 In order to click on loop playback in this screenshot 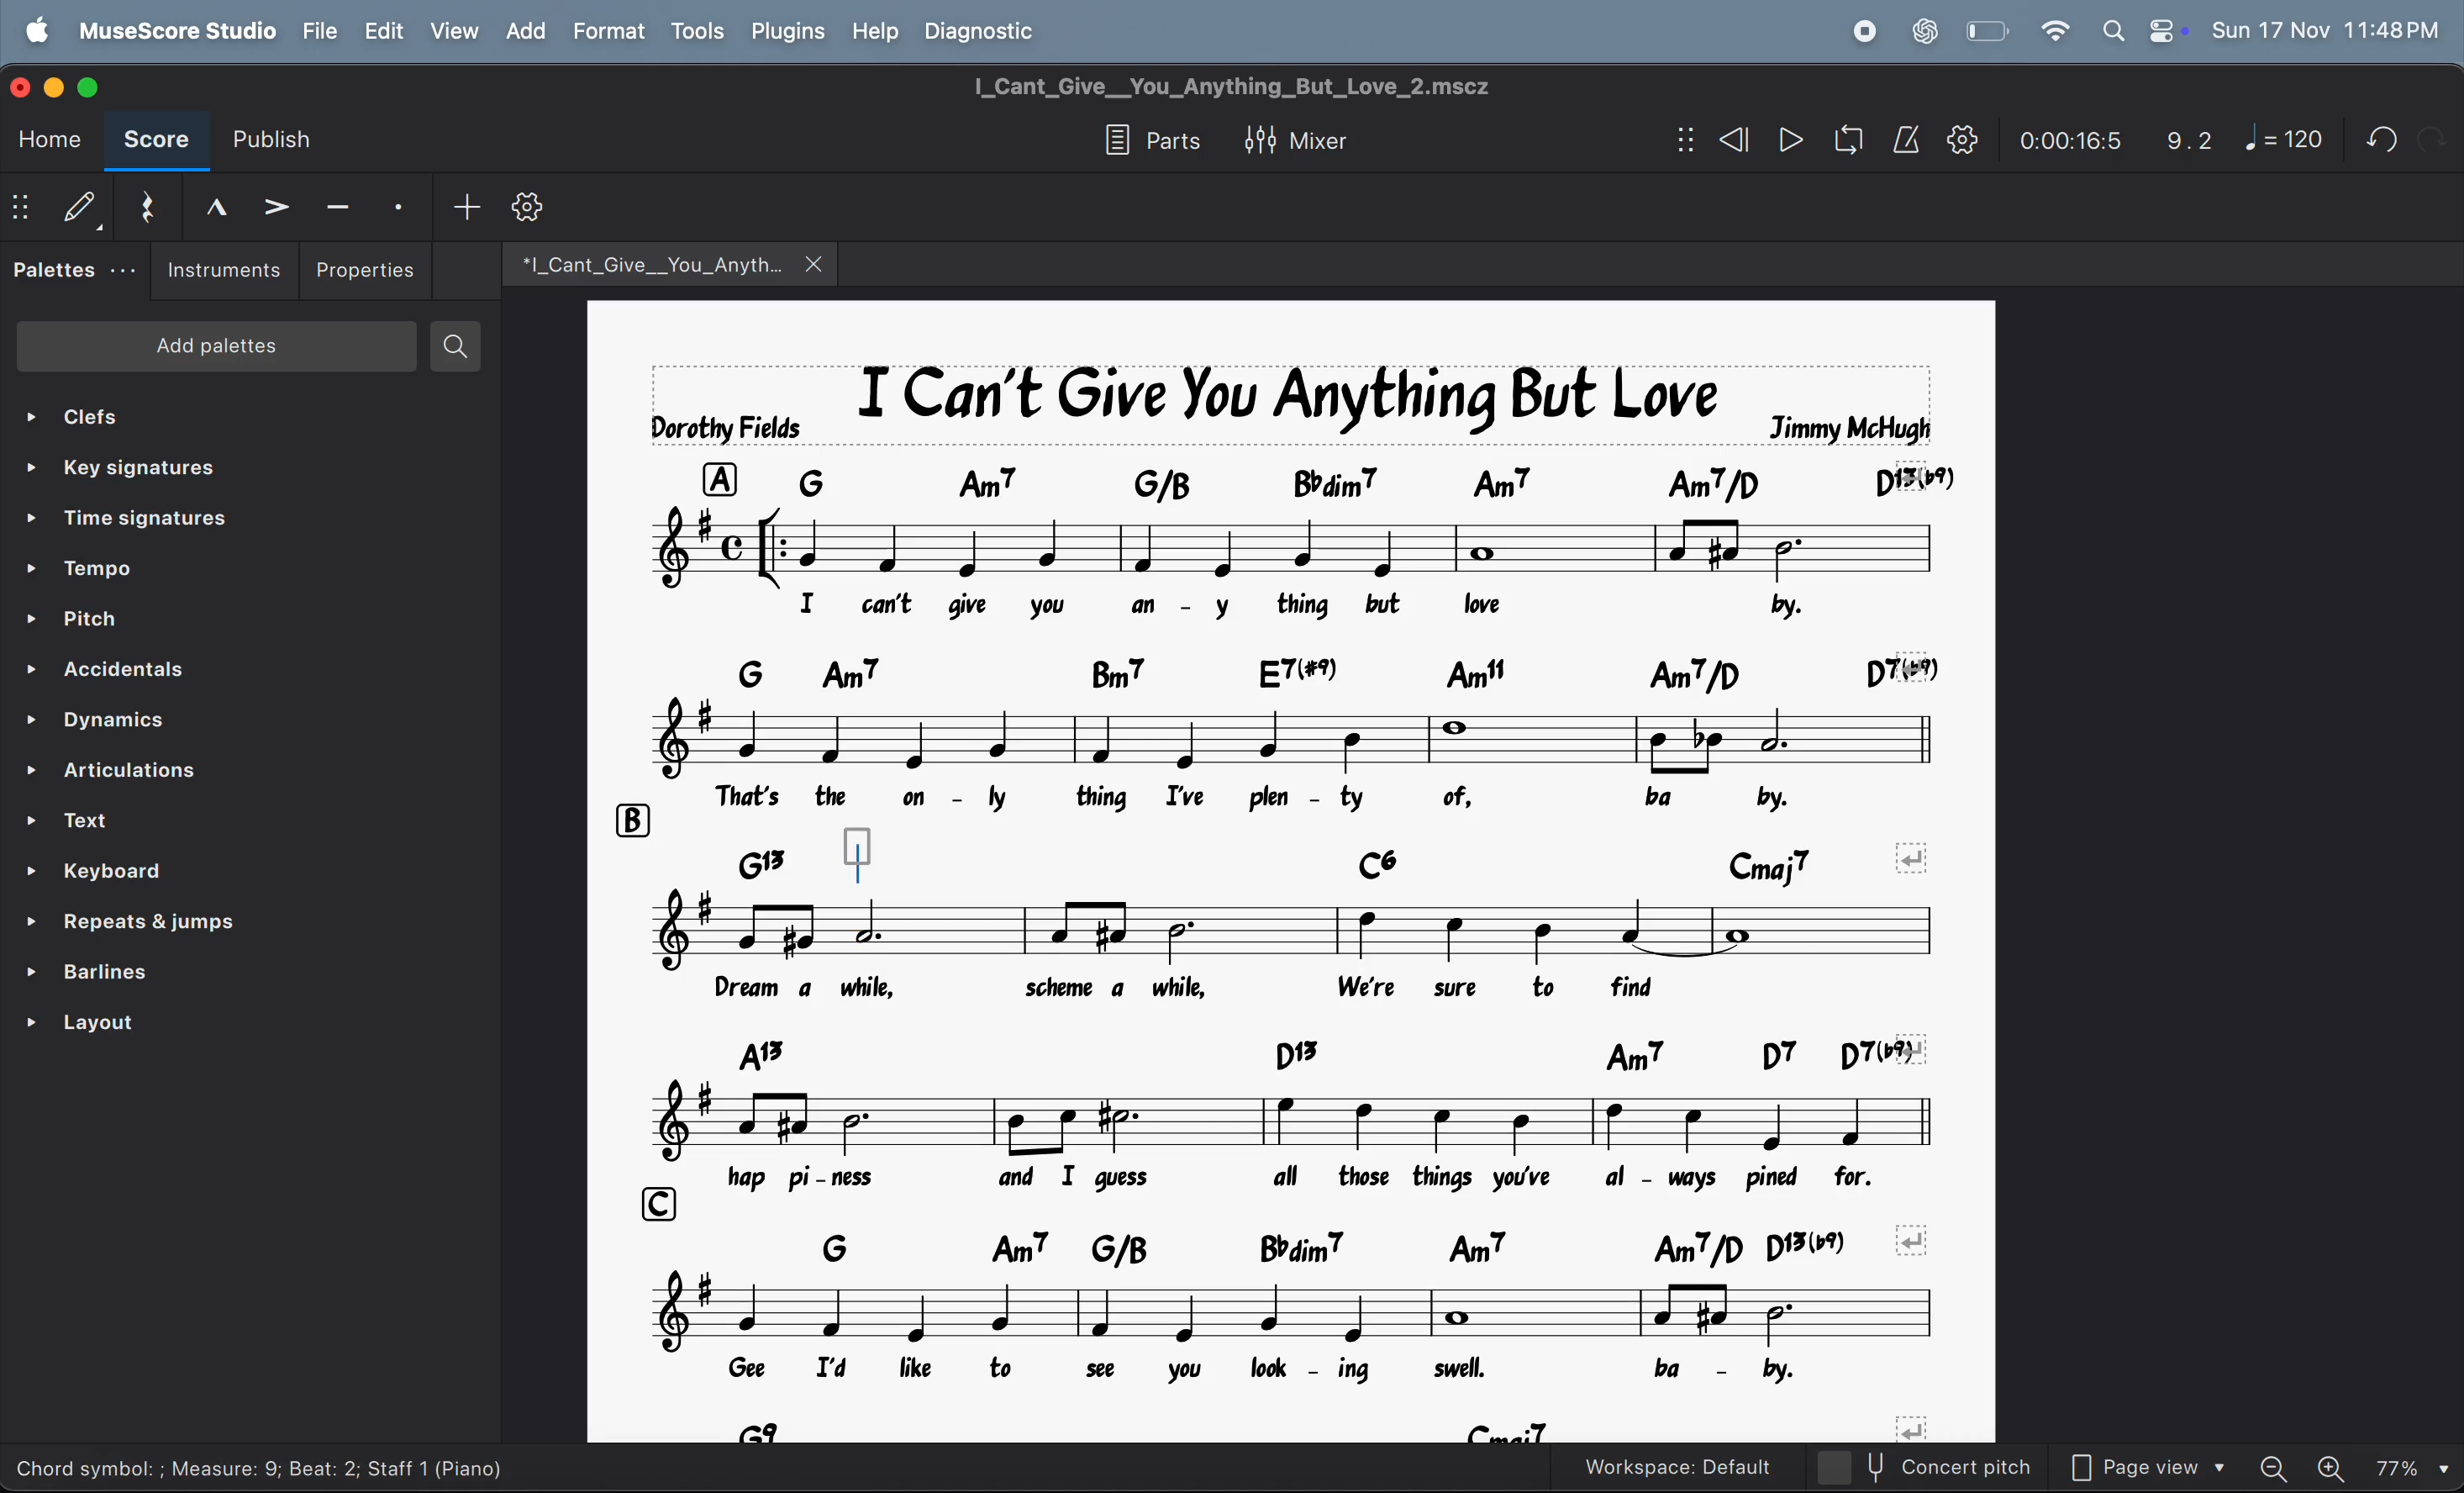, I will do `click(1842, 141)`.